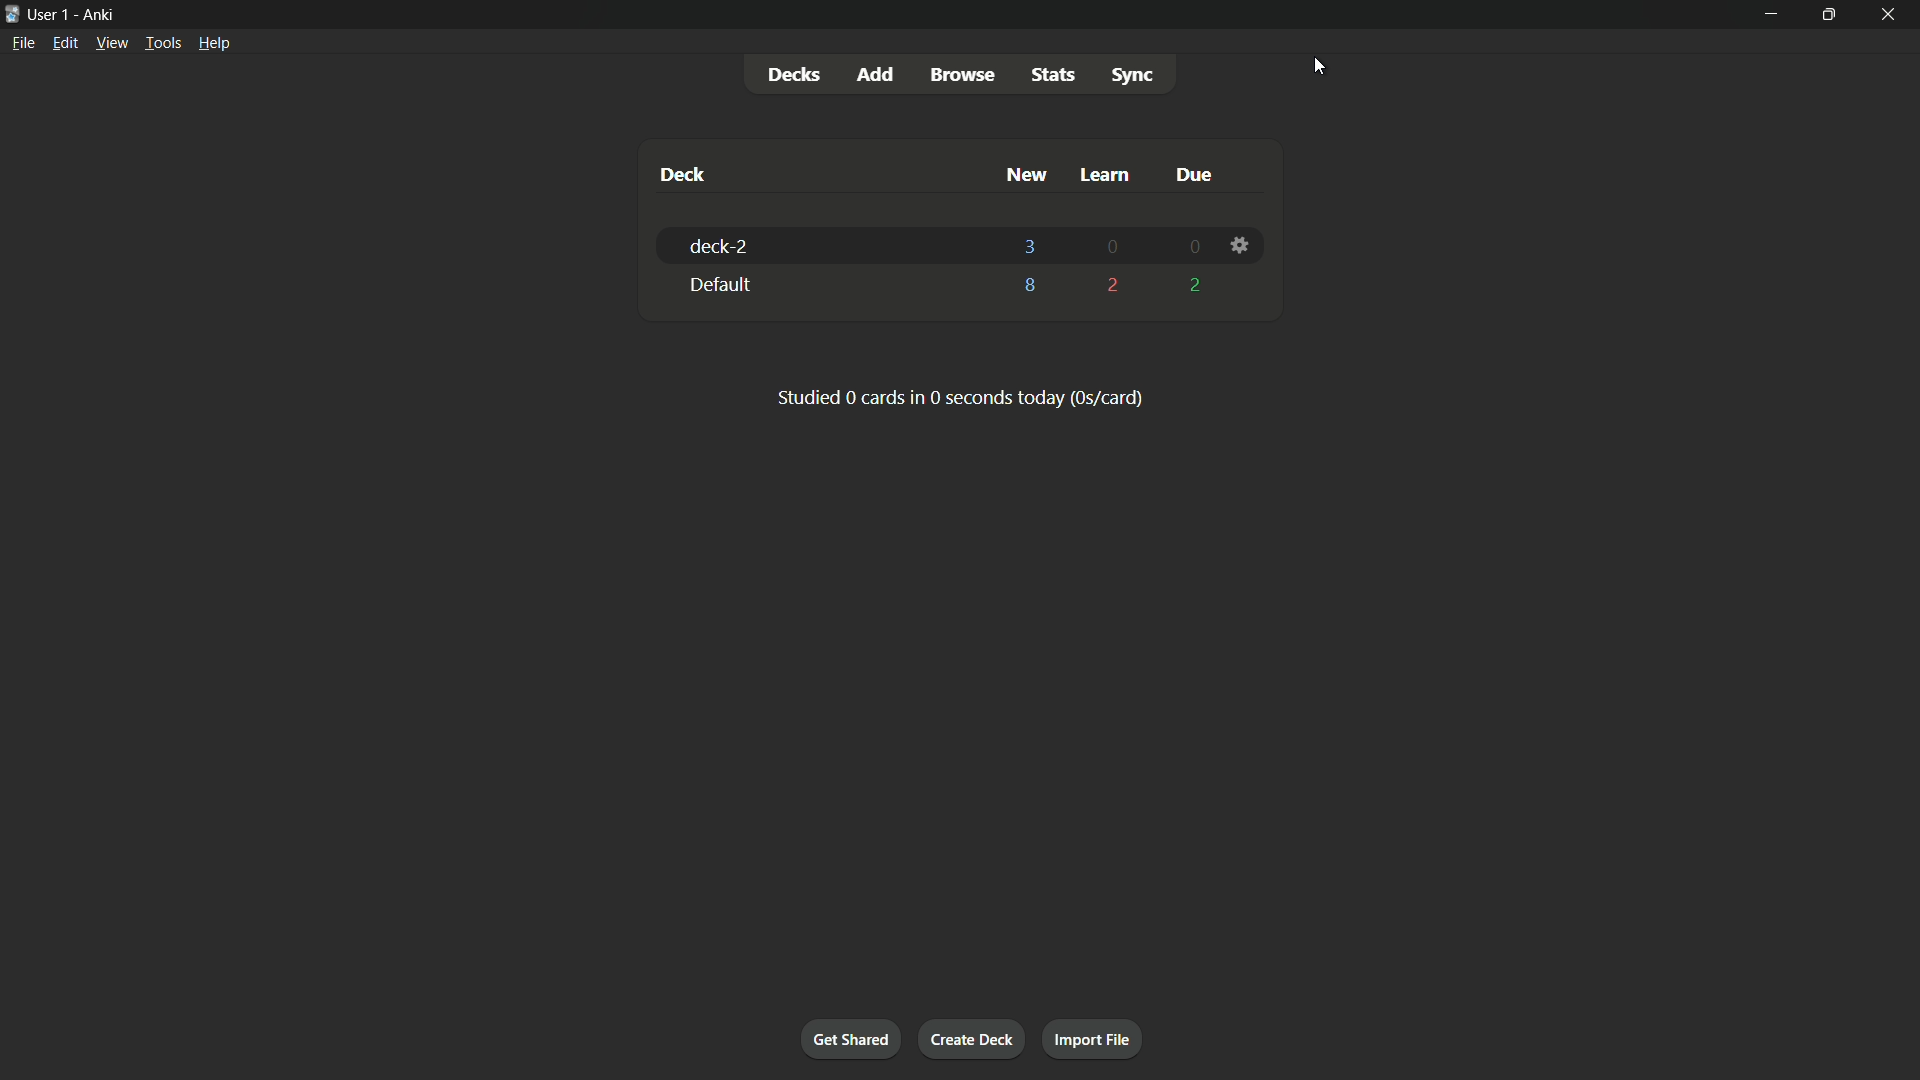 This screenshot has width=1920, height=1080. I want to click on app icon, so click(12, 13).